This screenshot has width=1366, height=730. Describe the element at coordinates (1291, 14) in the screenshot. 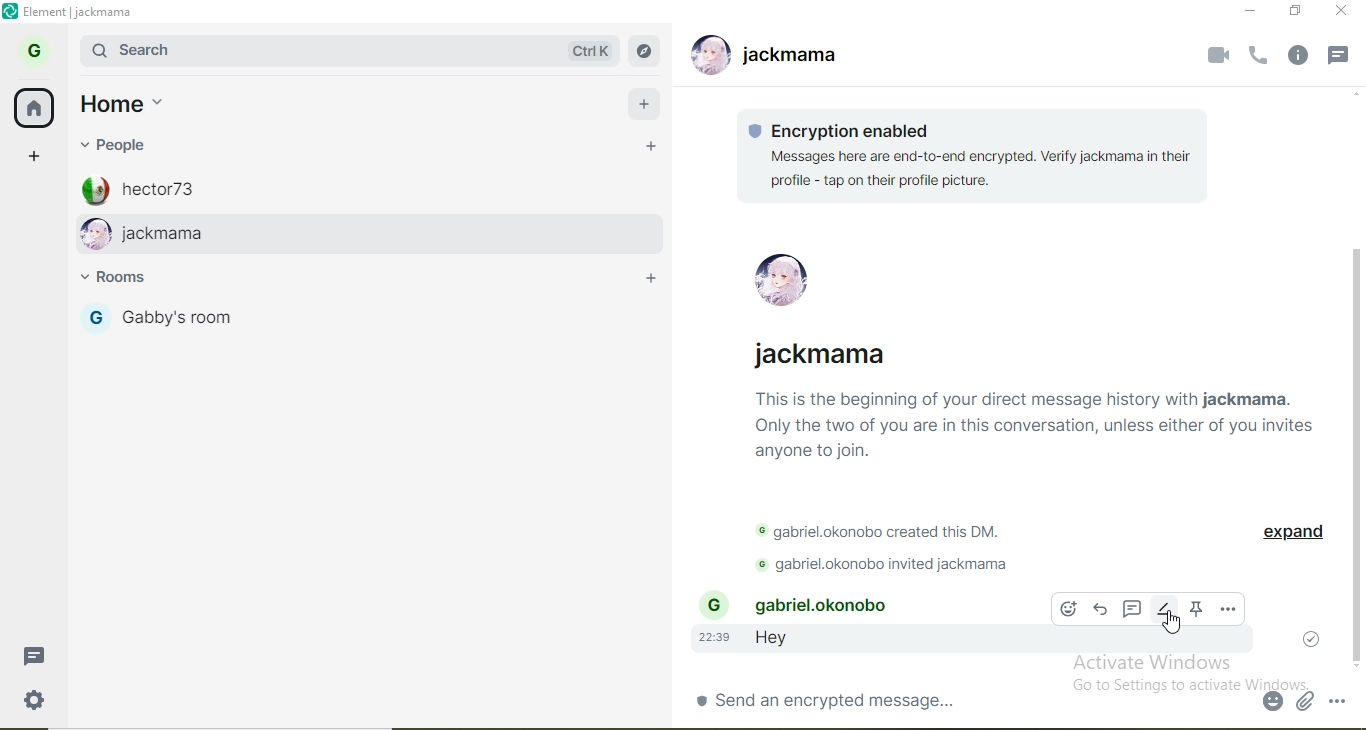

I see `restore` at that location.